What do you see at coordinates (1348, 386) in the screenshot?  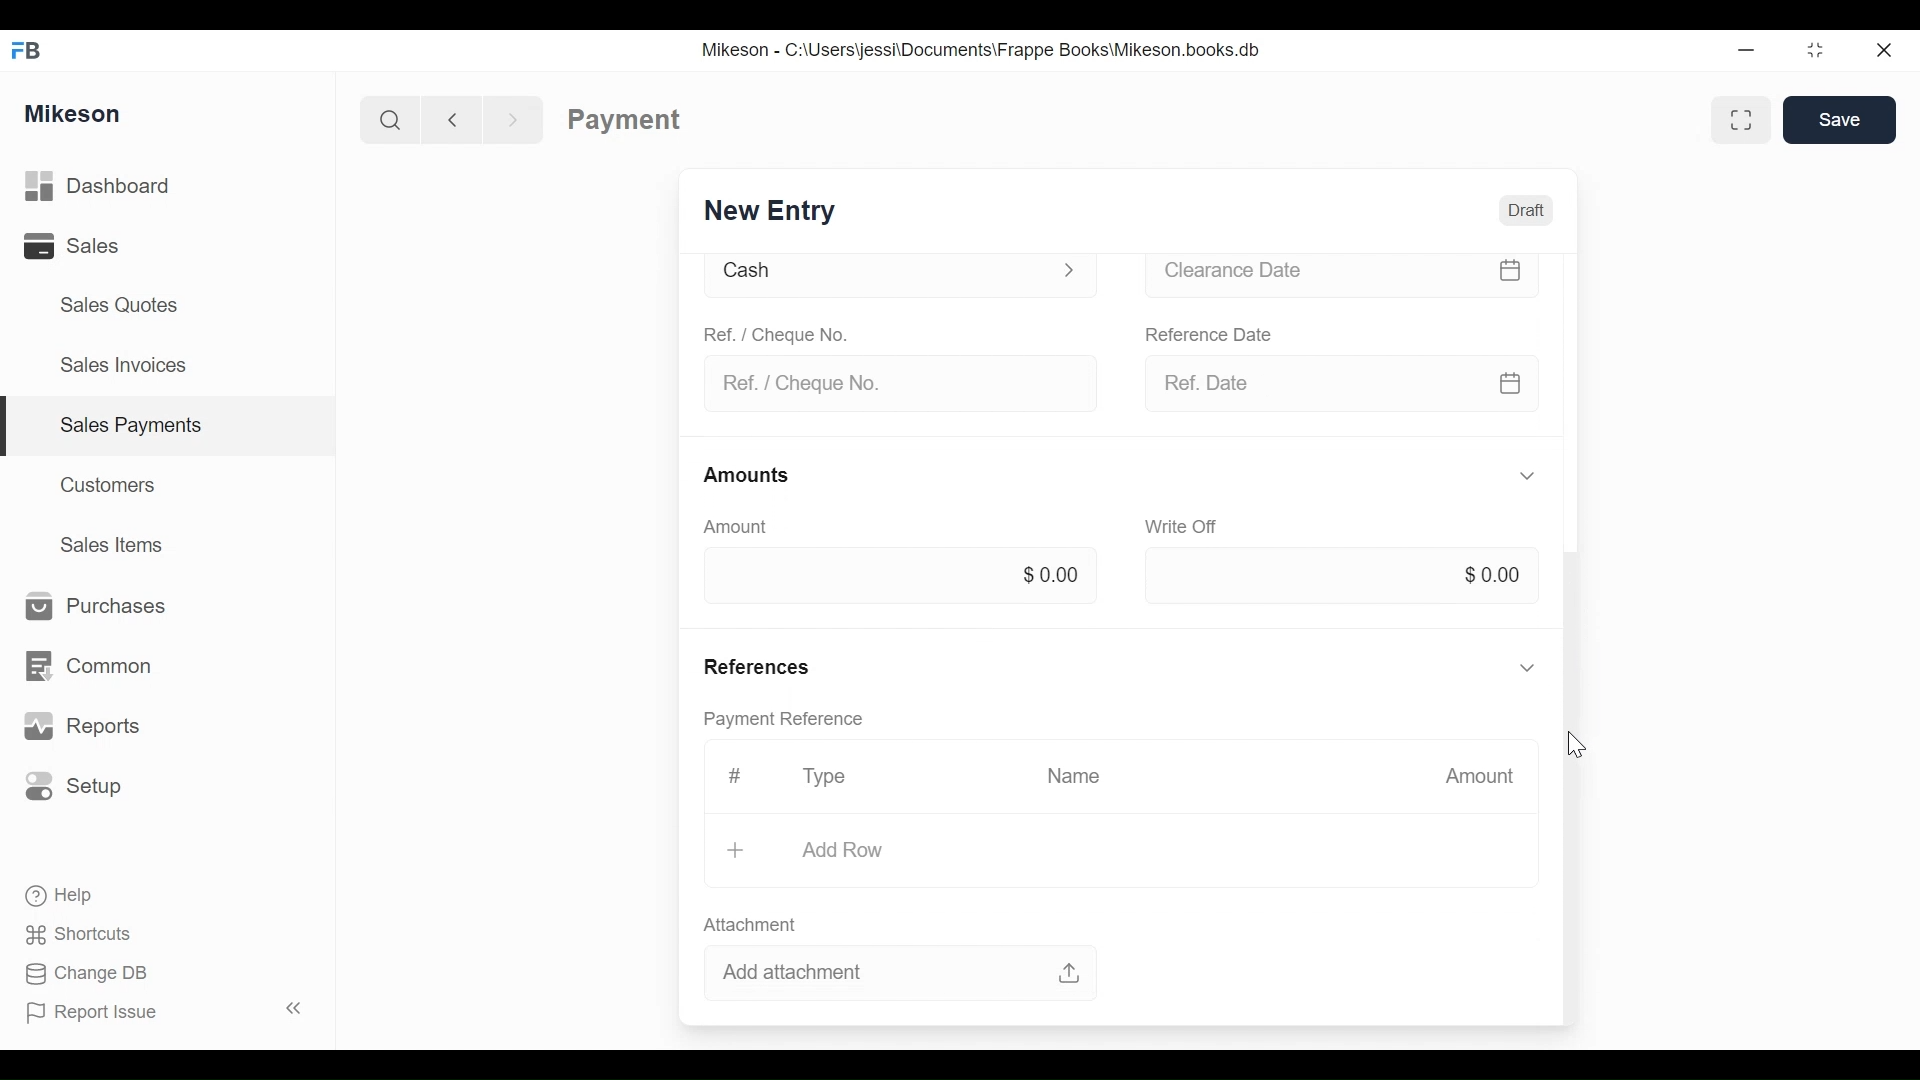 I see `Ref date` at bounding box center [1348, 386].